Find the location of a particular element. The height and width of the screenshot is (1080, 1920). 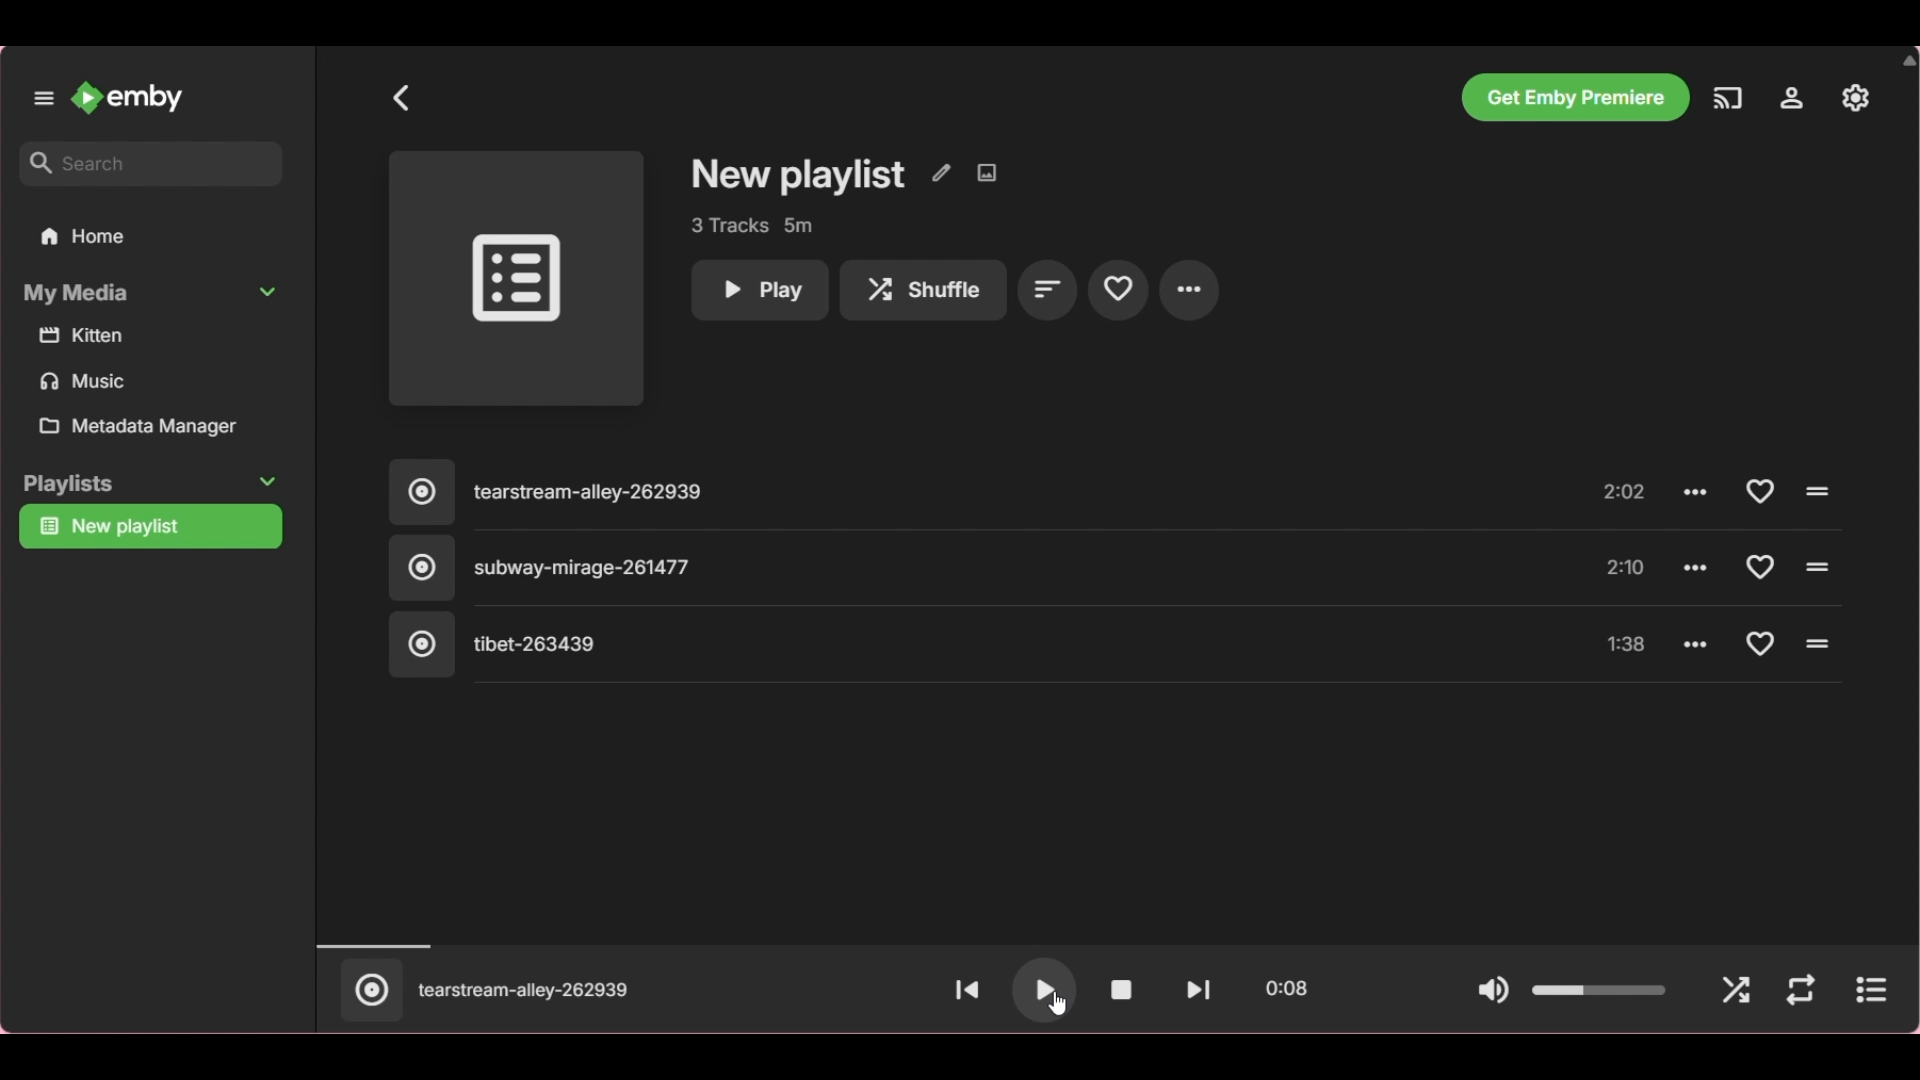

Playlist name is located at coordinates (799, 176).